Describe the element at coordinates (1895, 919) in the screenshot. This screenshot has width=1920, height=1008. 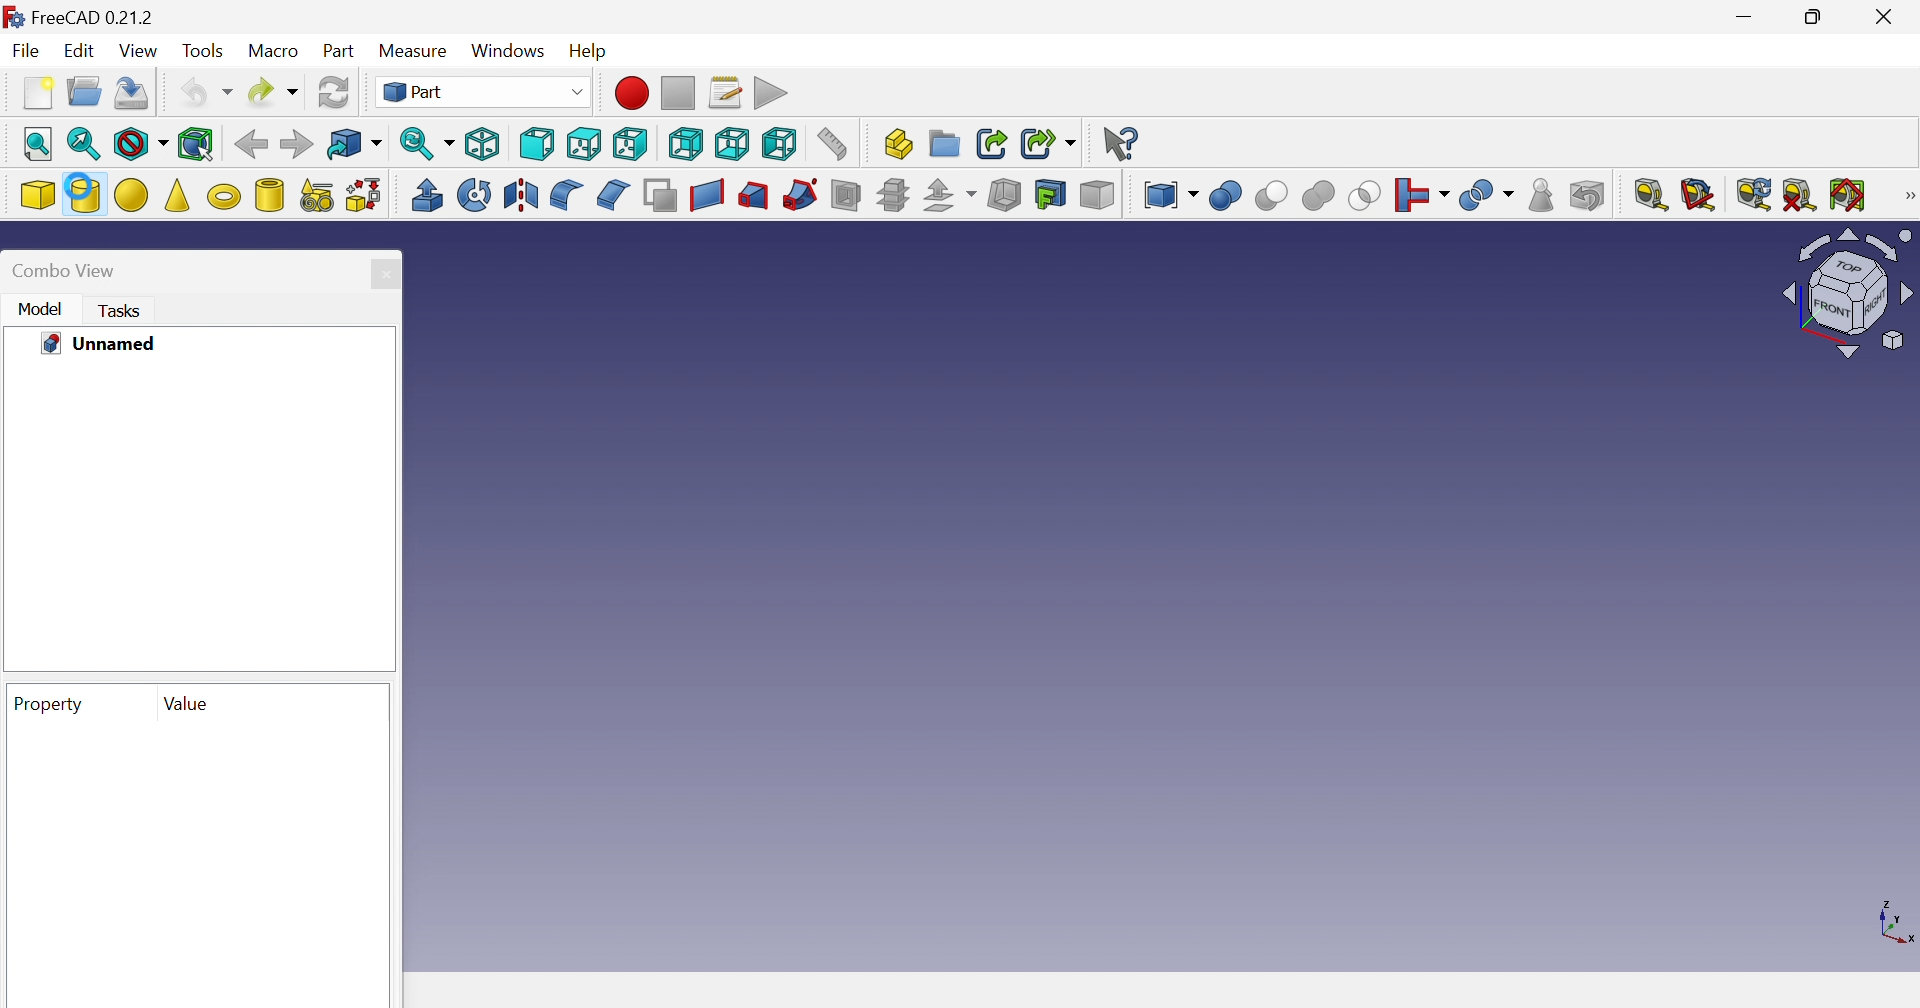
I see `x, y, z axis` at that location.